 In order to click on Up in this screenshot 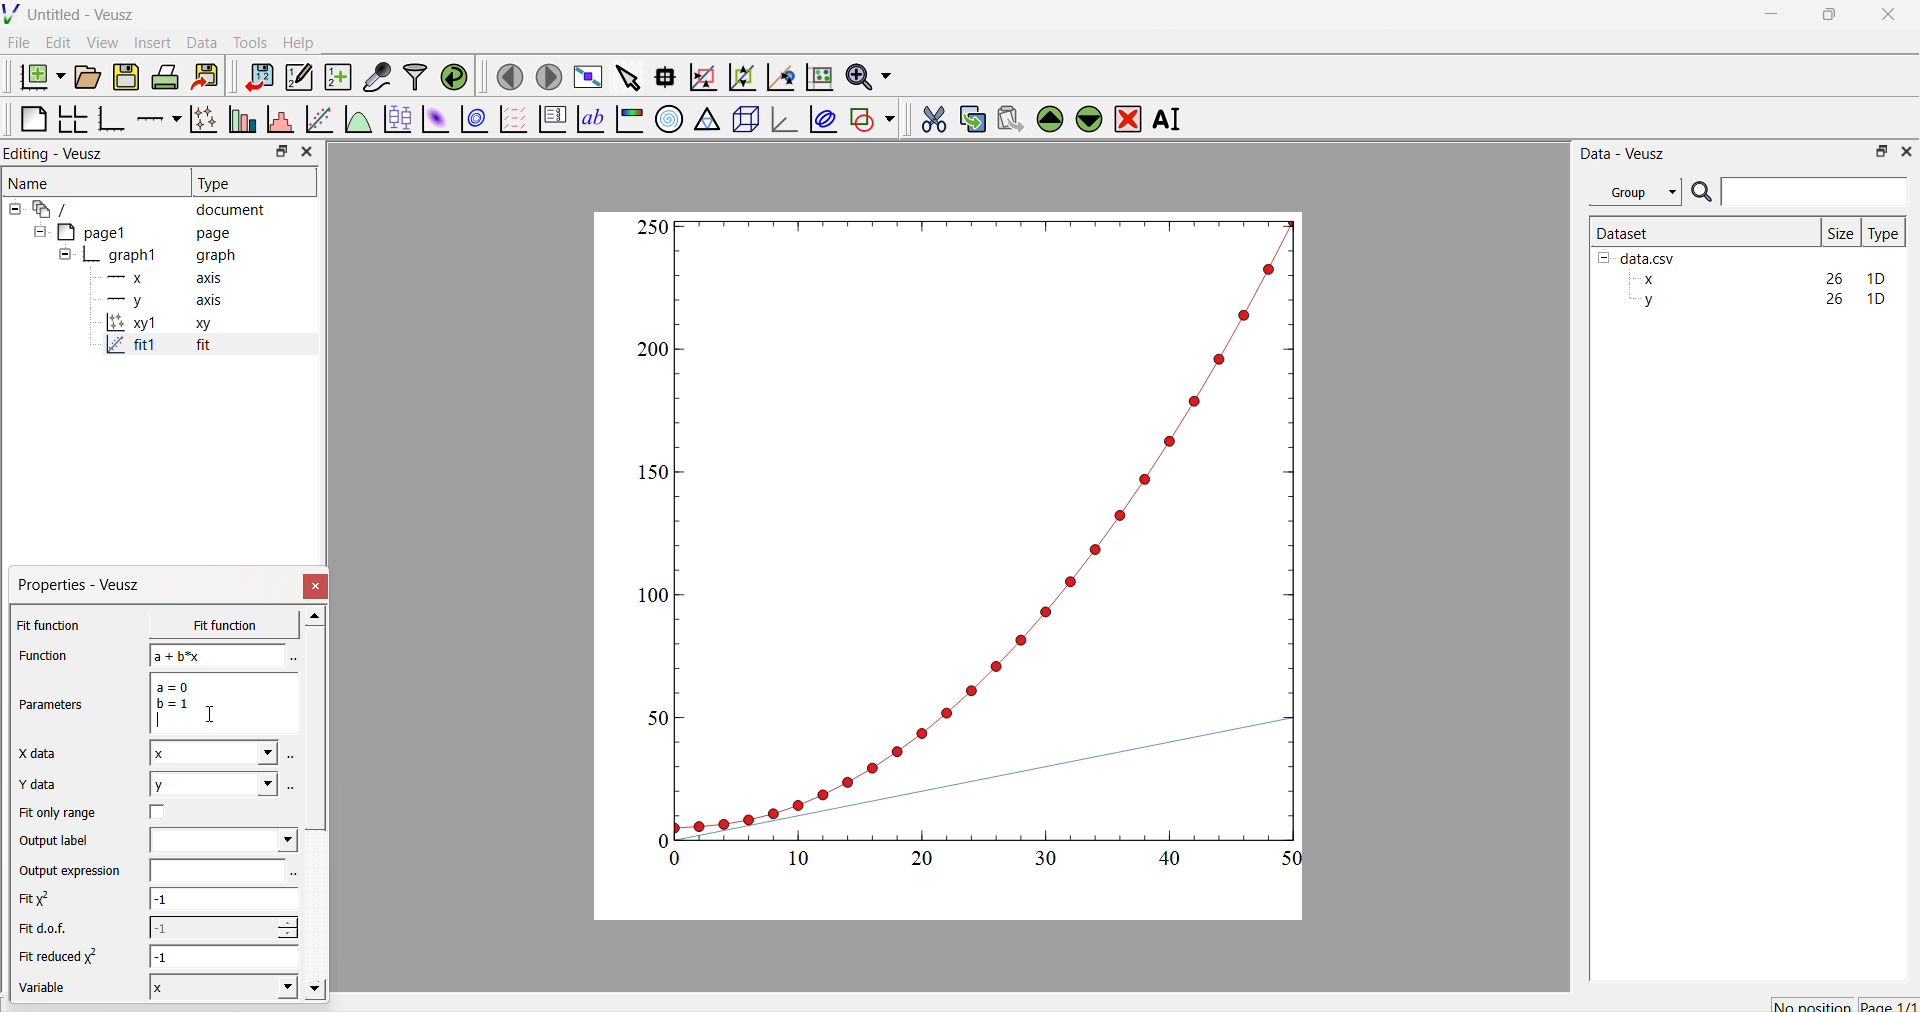, I will do `click(1047, 116)`.